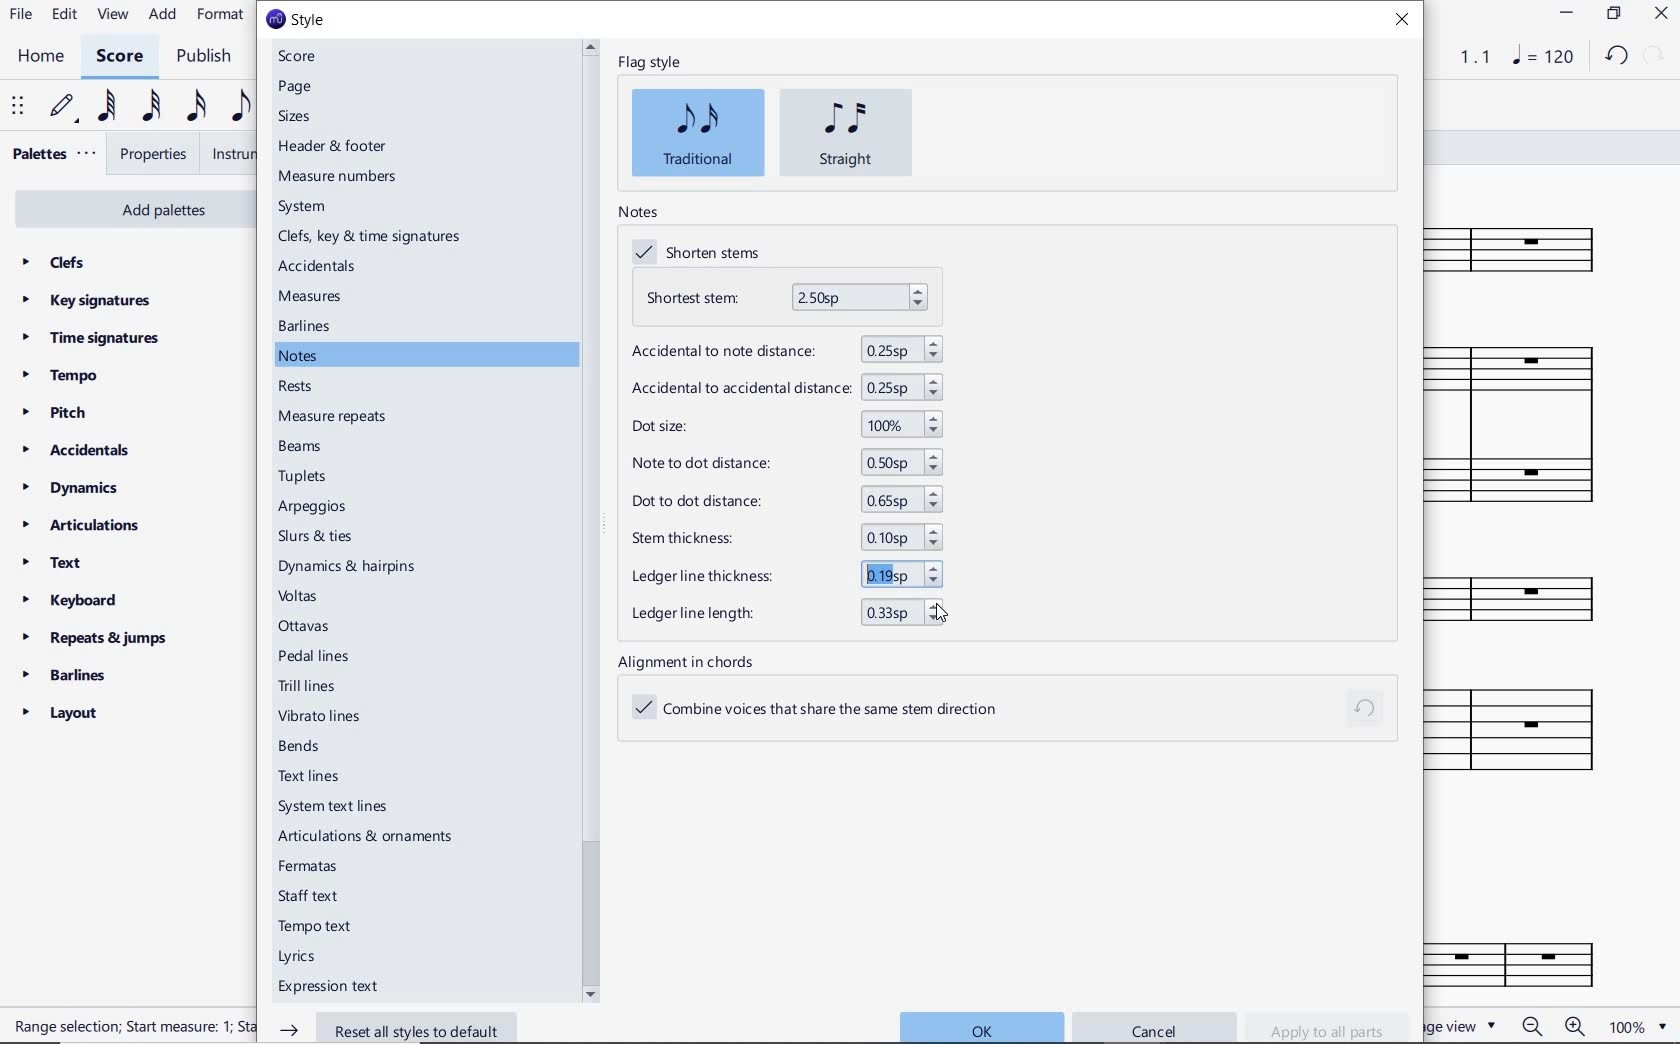 The image size is (1680, 1044). Describe the element at coordinates (307, 863) in the screenshot. I see `fermatas` at that location.